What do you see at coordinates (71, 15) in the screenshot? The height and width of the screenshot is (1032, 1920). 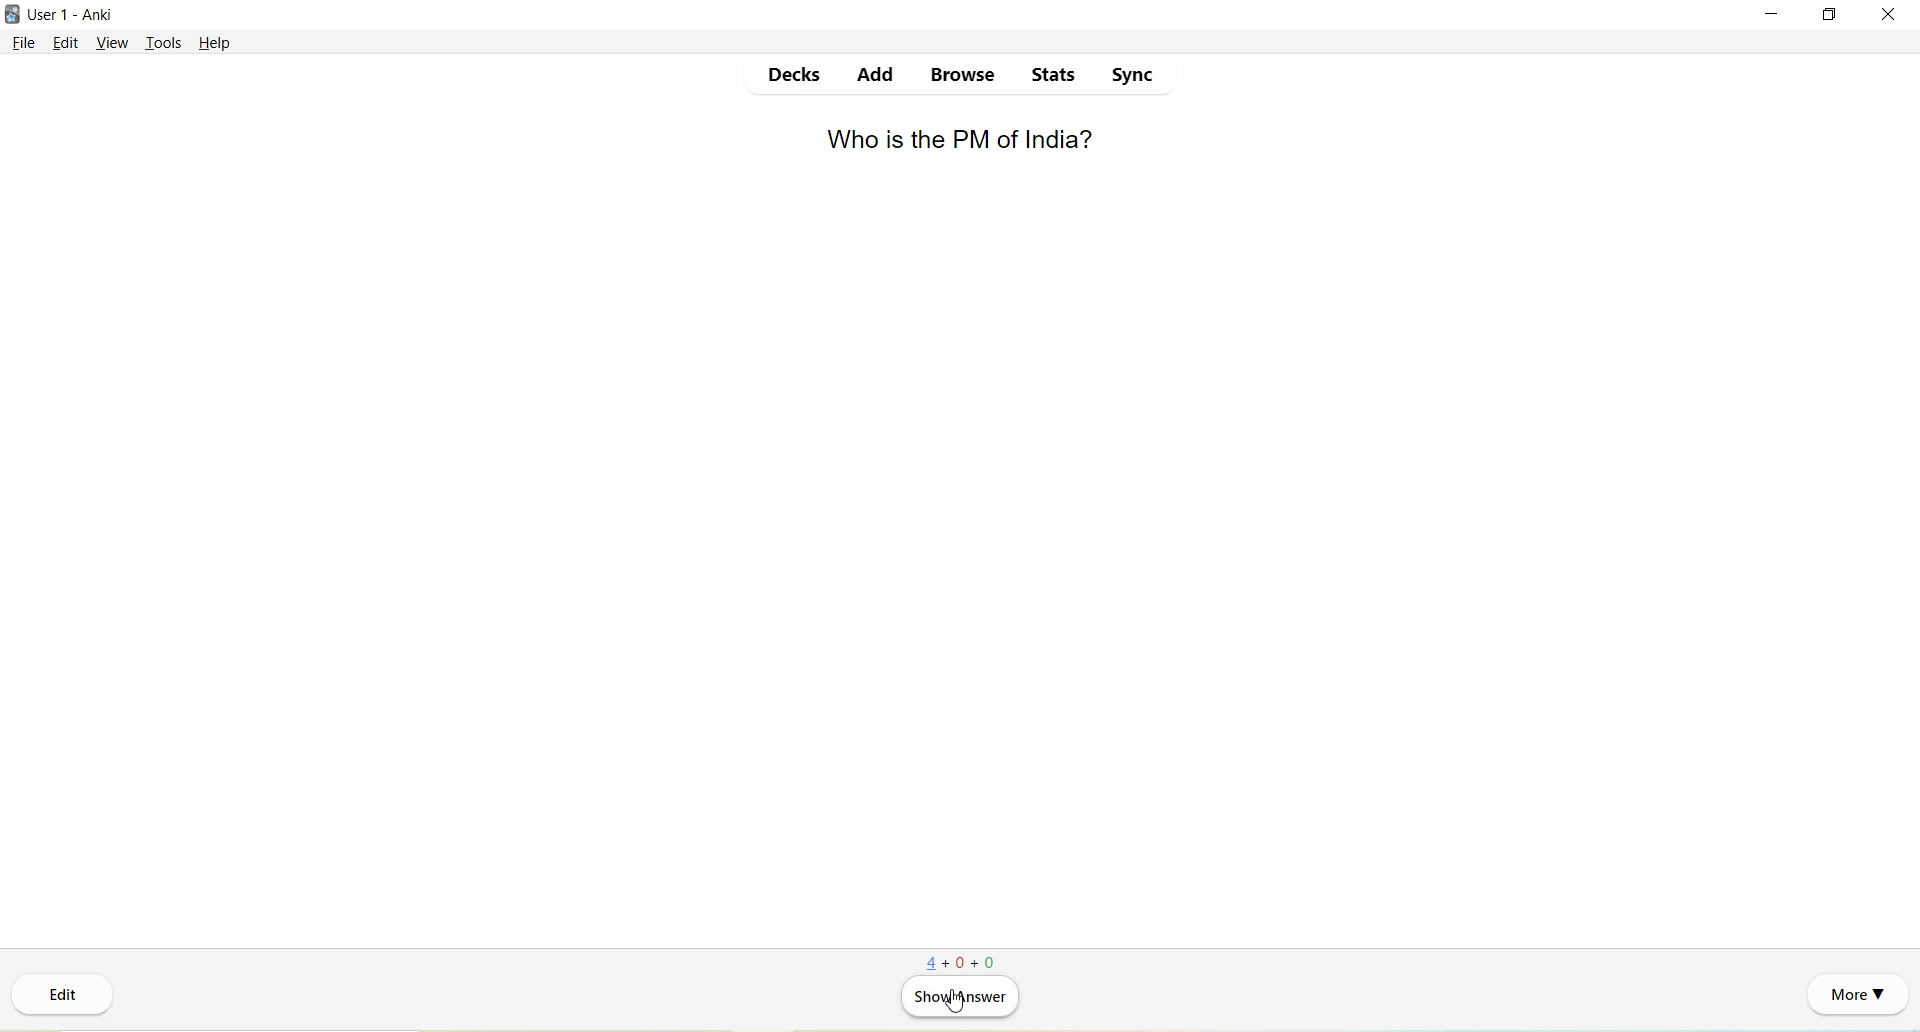 I see `User 1 - Anki` at bounding box center [71, 15].